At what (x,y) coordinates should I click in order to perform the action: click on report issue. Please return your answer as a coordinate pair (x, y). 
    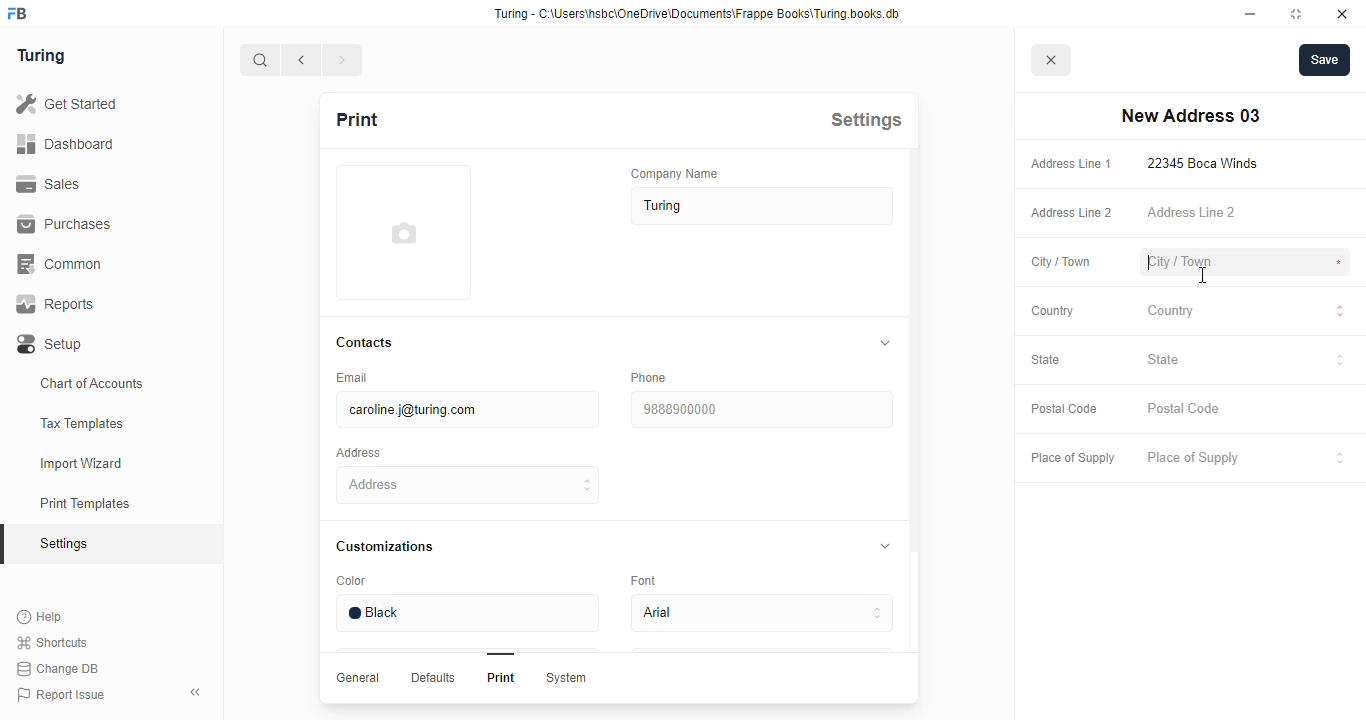
    Looking at the image, I should click on (61, 695).